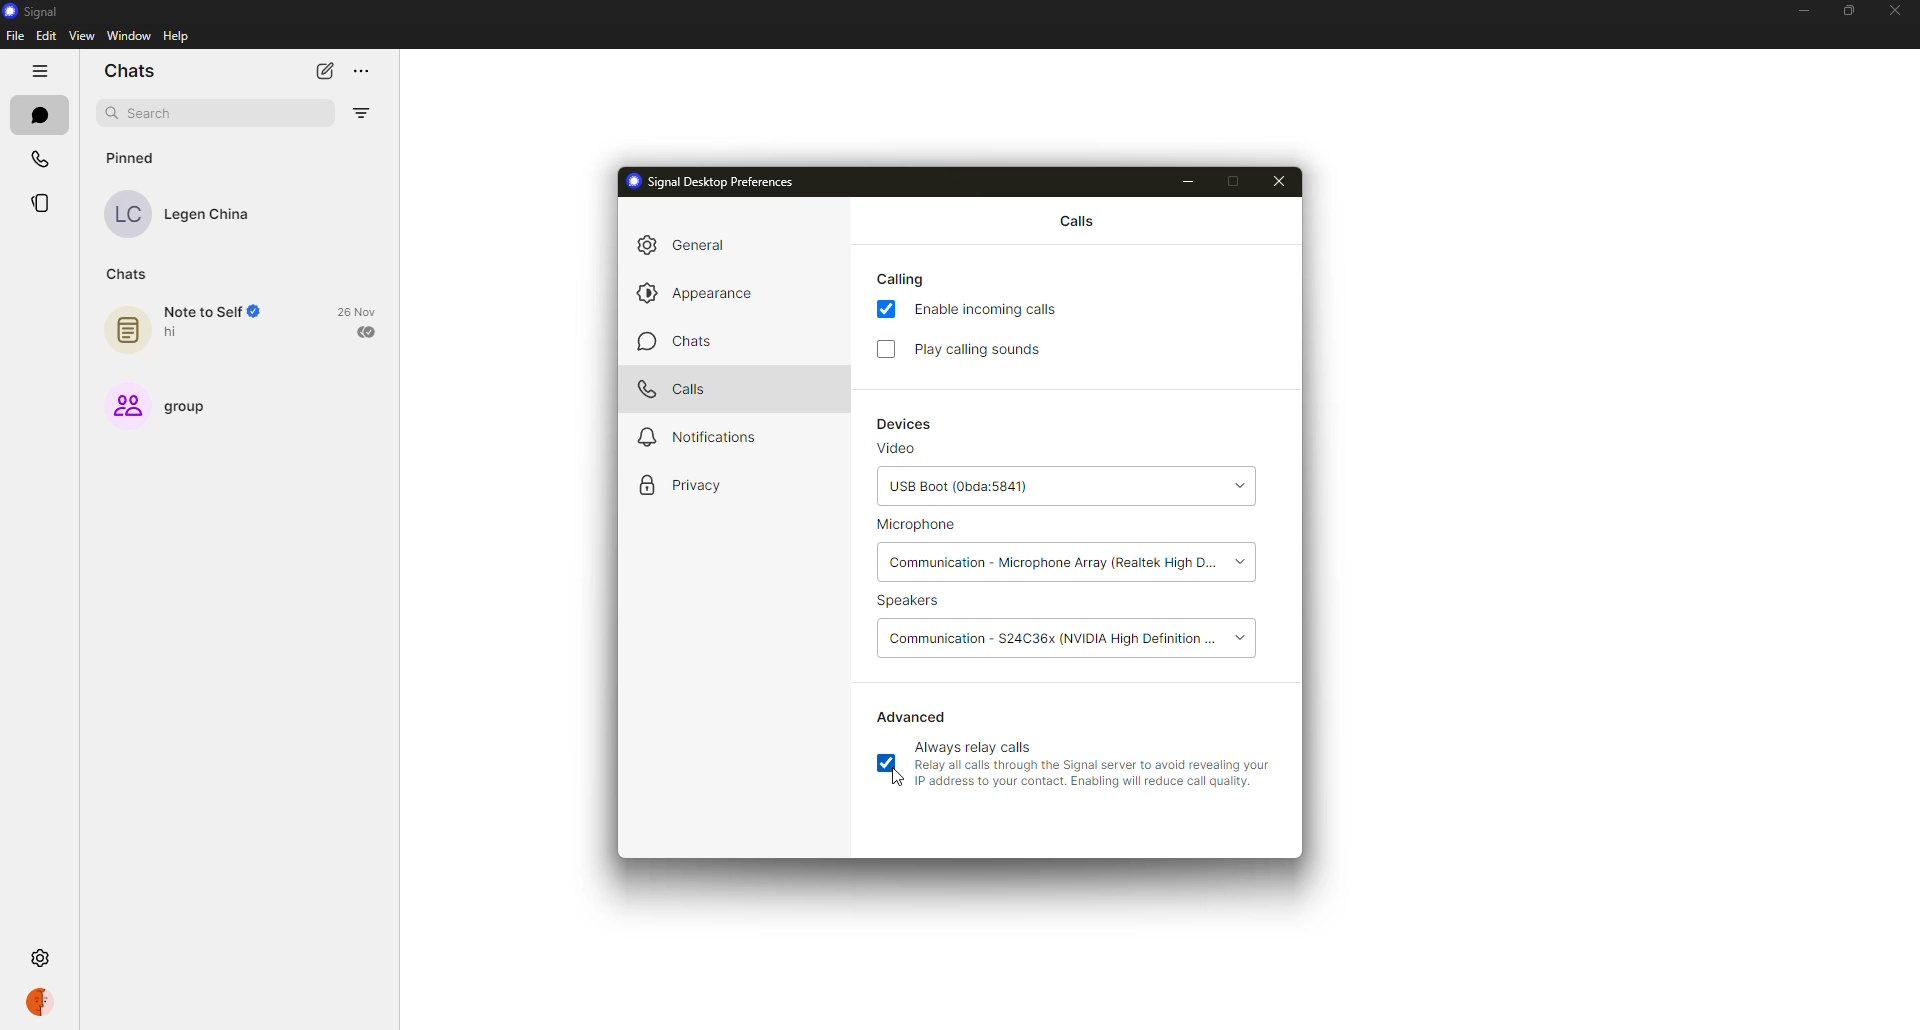 Image resolution: width=1920 pixels, height=1030 pixels. Describe the element at coordinates (675, 388) in the screenshot. I see `calls` at that location.